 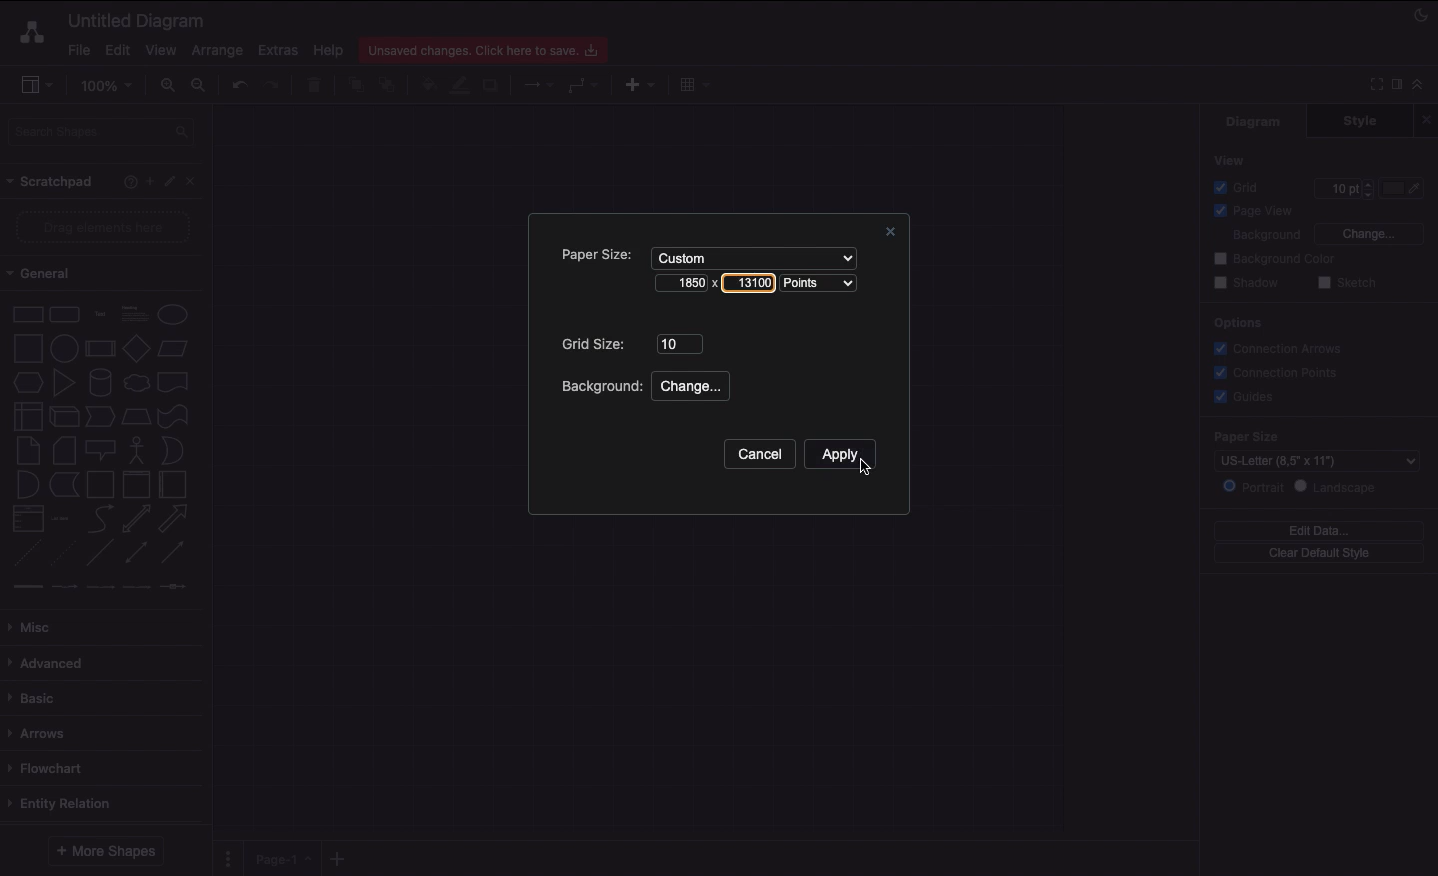 I want to click on To back, so click(x=390, y=84).